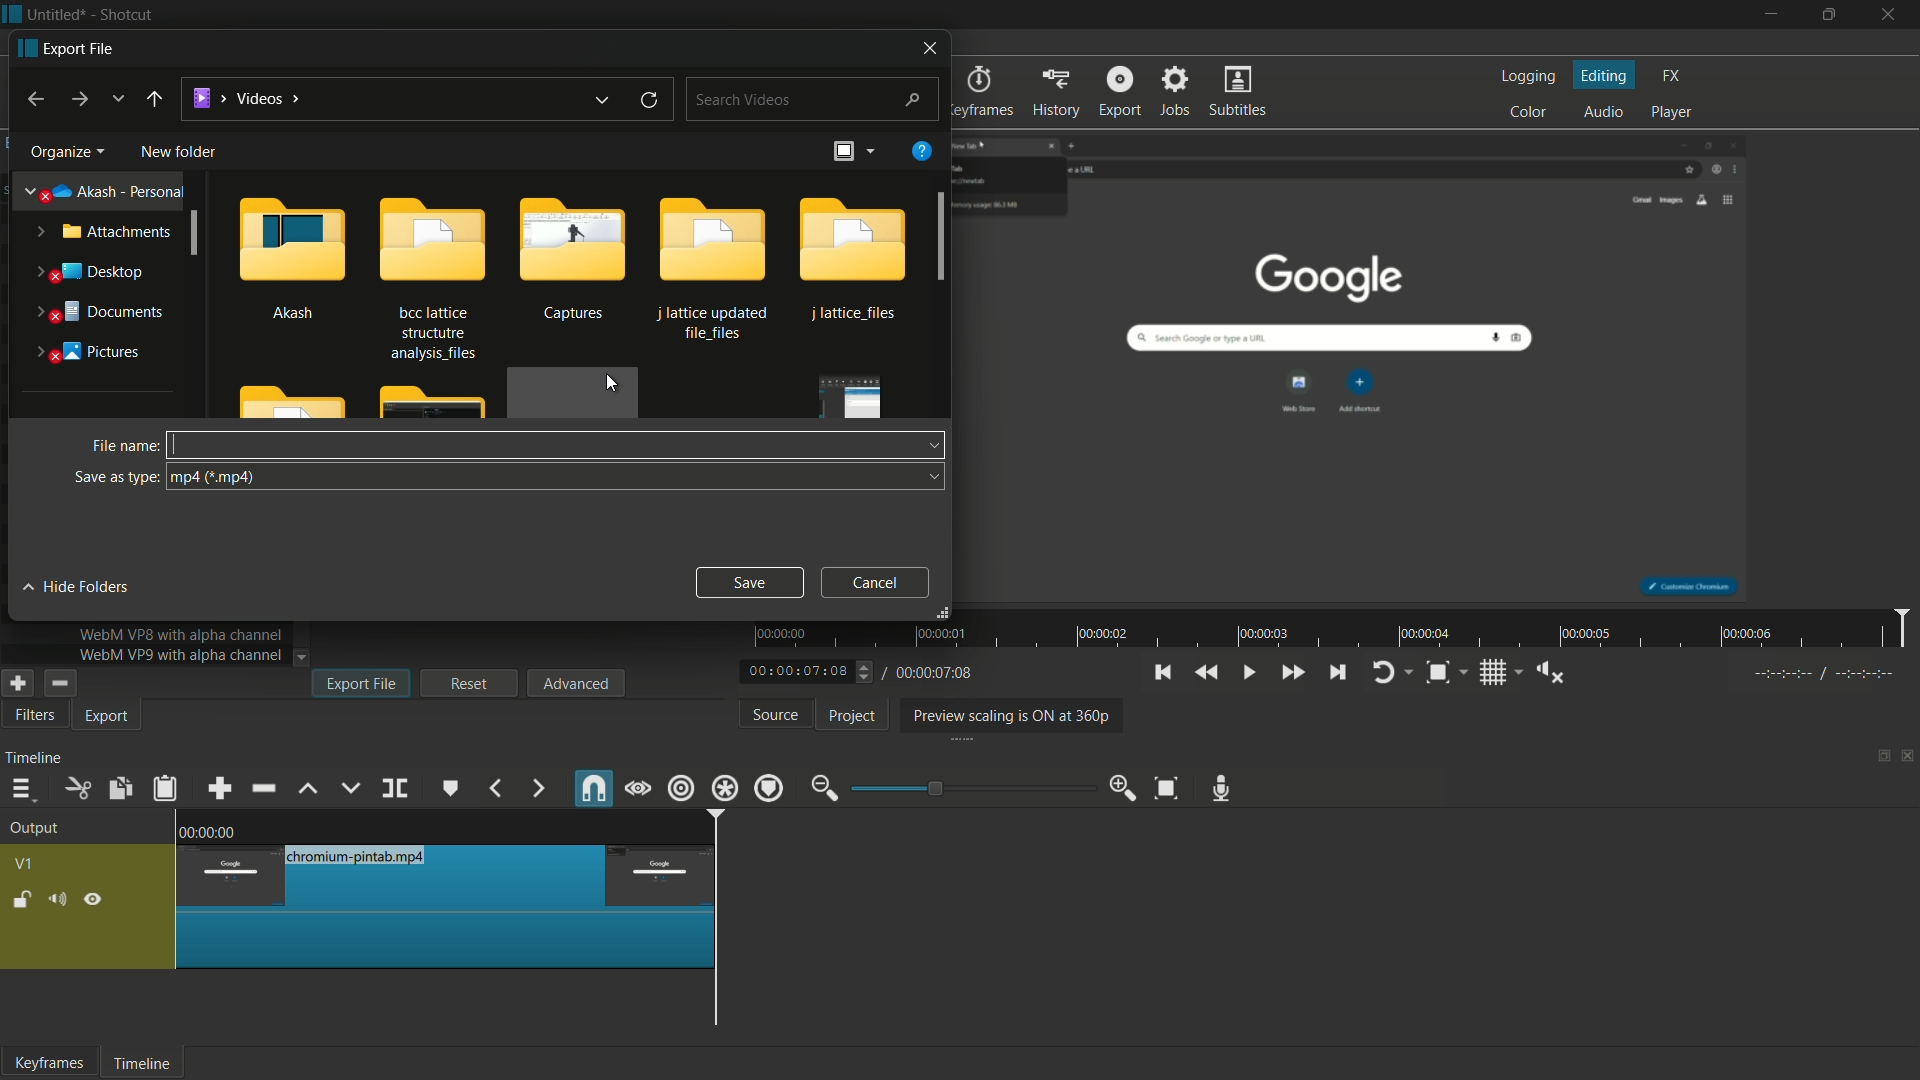 Image resolution: width=1920 pixels, height=1080 pixels. Describe the element at coordinates (447, 906) in the screenshot. I see `only this segment is left now` at that location.